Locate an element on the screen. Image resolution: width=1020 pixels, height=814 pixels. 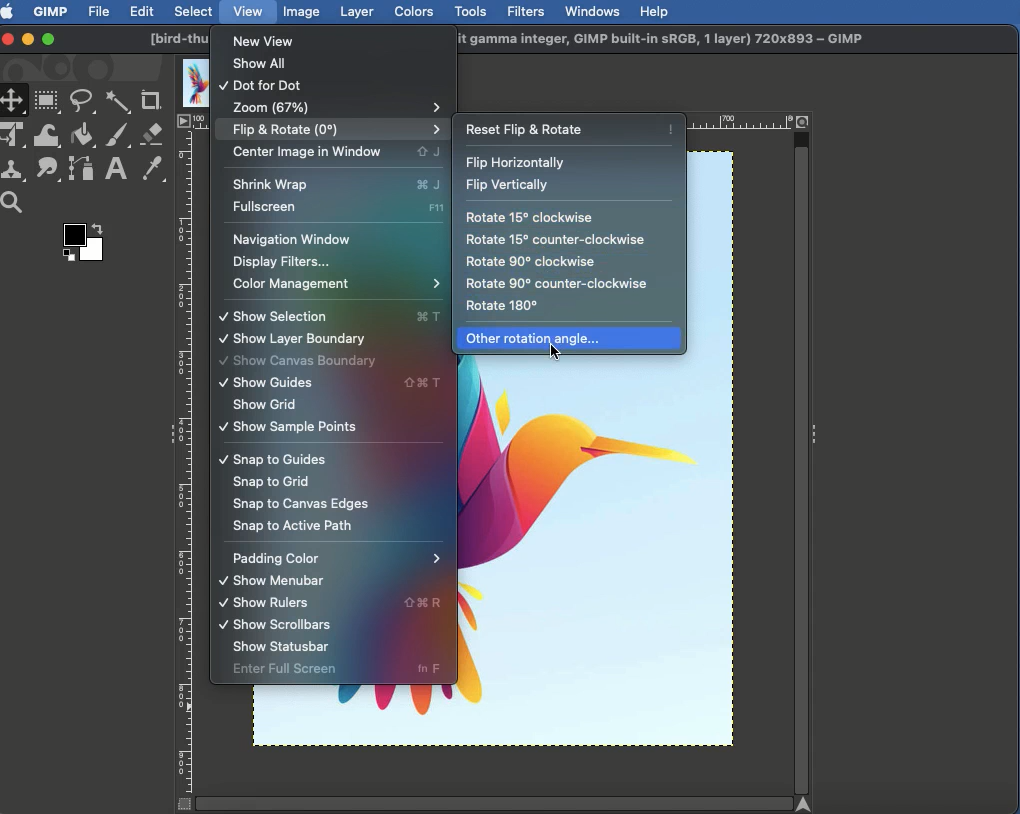
Select is located at coordinates (194, 11).